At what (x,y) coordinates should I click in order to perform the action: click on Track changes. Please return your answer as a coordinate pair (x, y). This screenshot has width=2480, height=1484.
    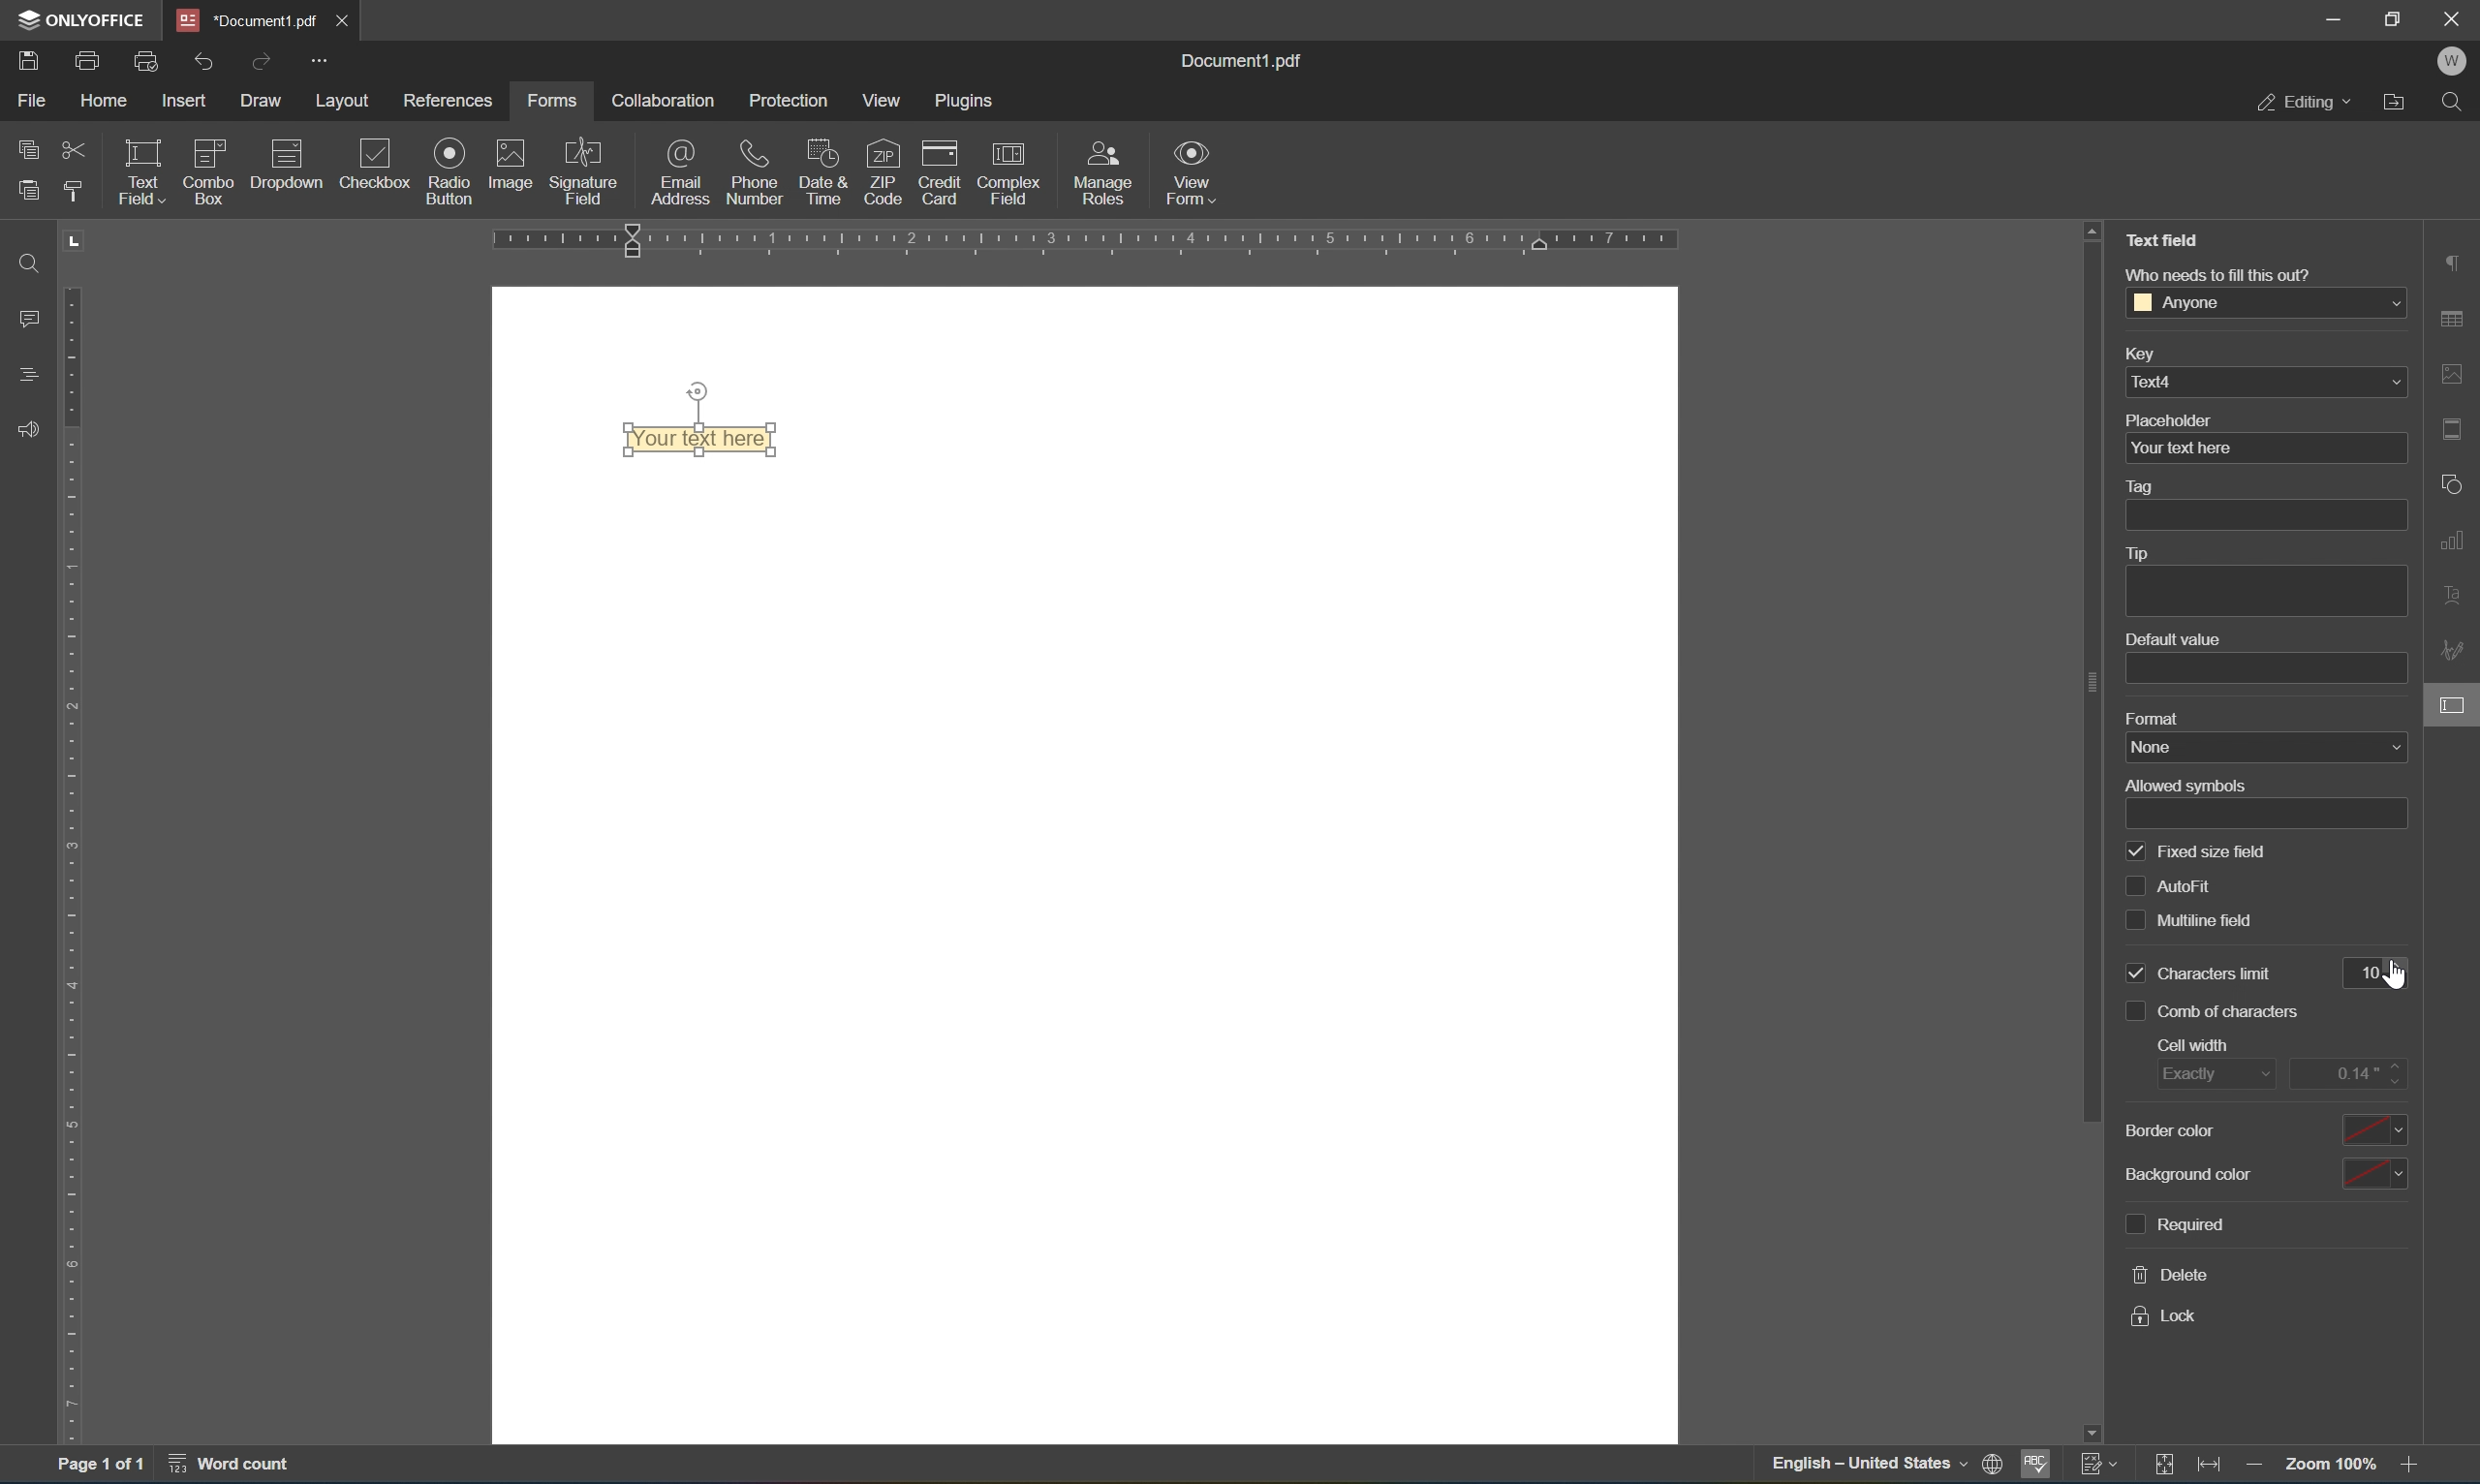
    Looking at the image, I should click on (2167, 1466).